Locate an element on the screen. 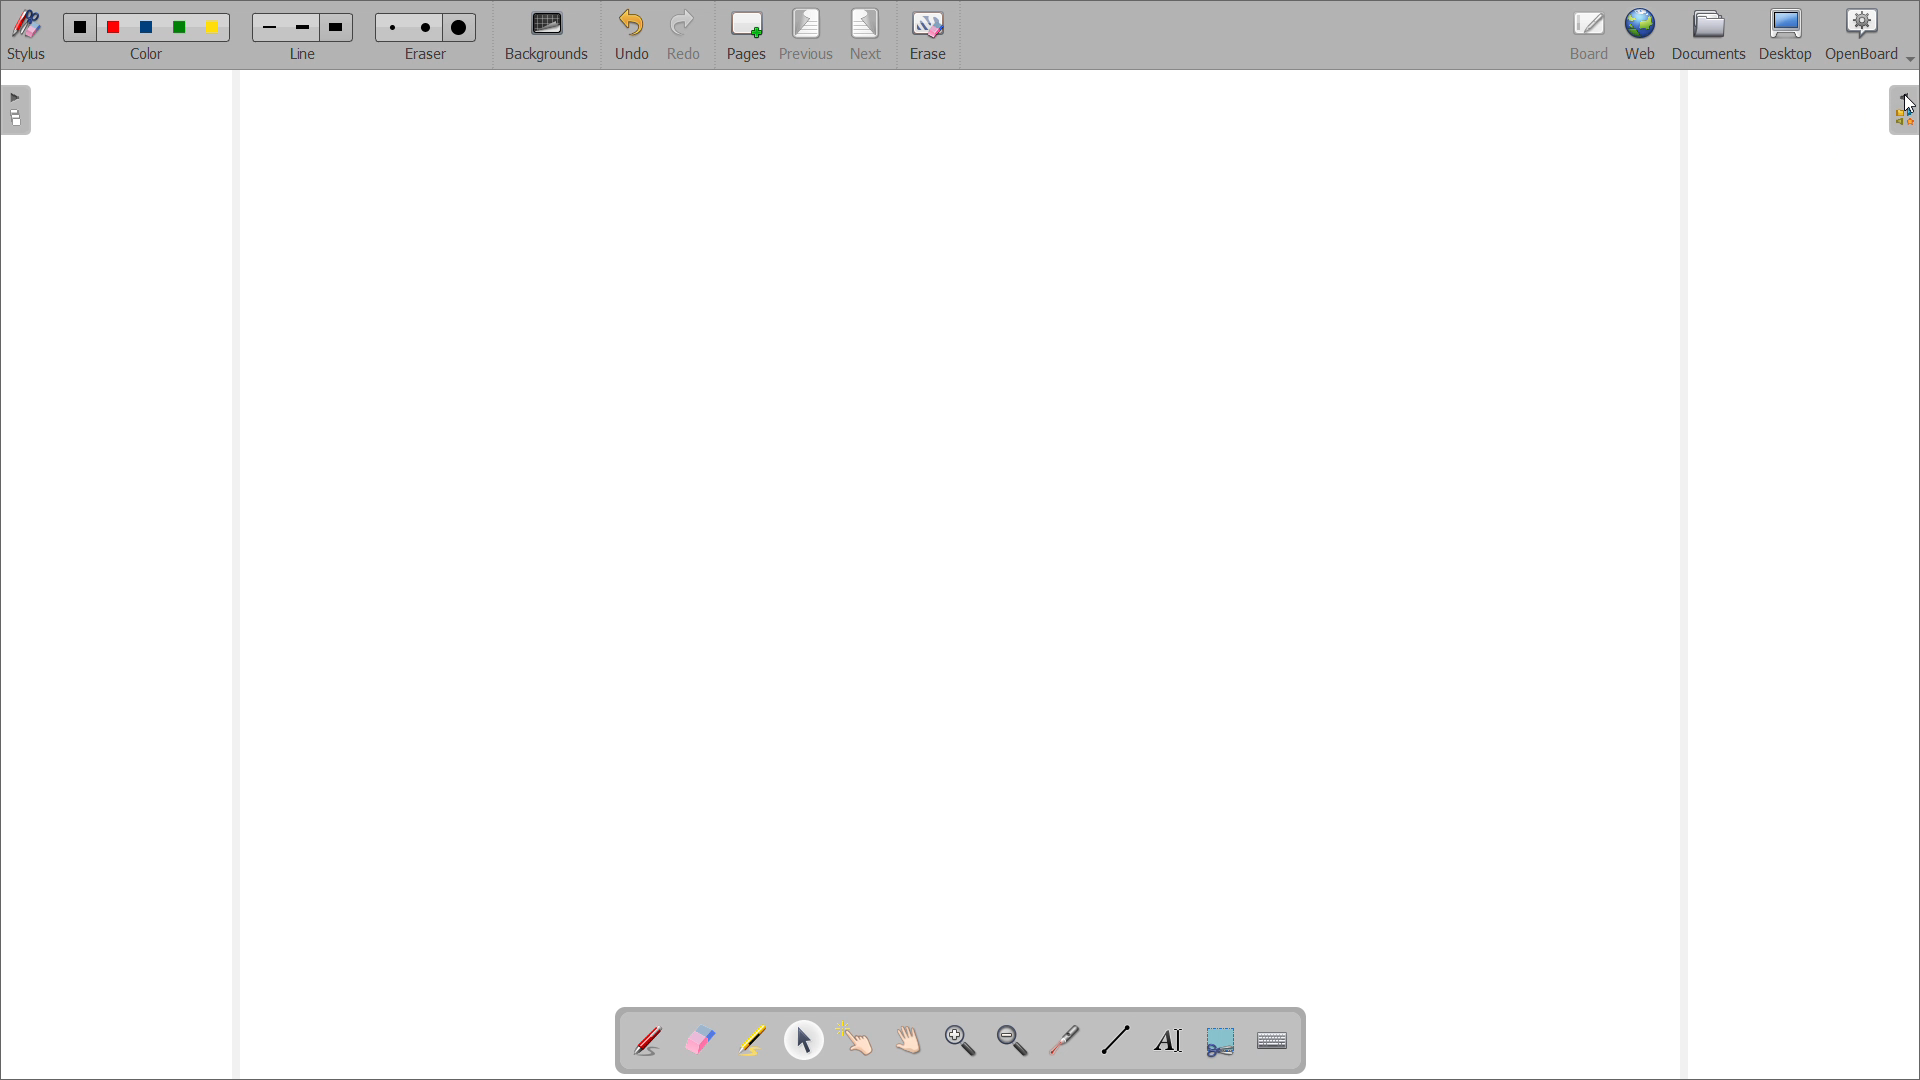  zoom out is located at coordinates (1013, 1040).